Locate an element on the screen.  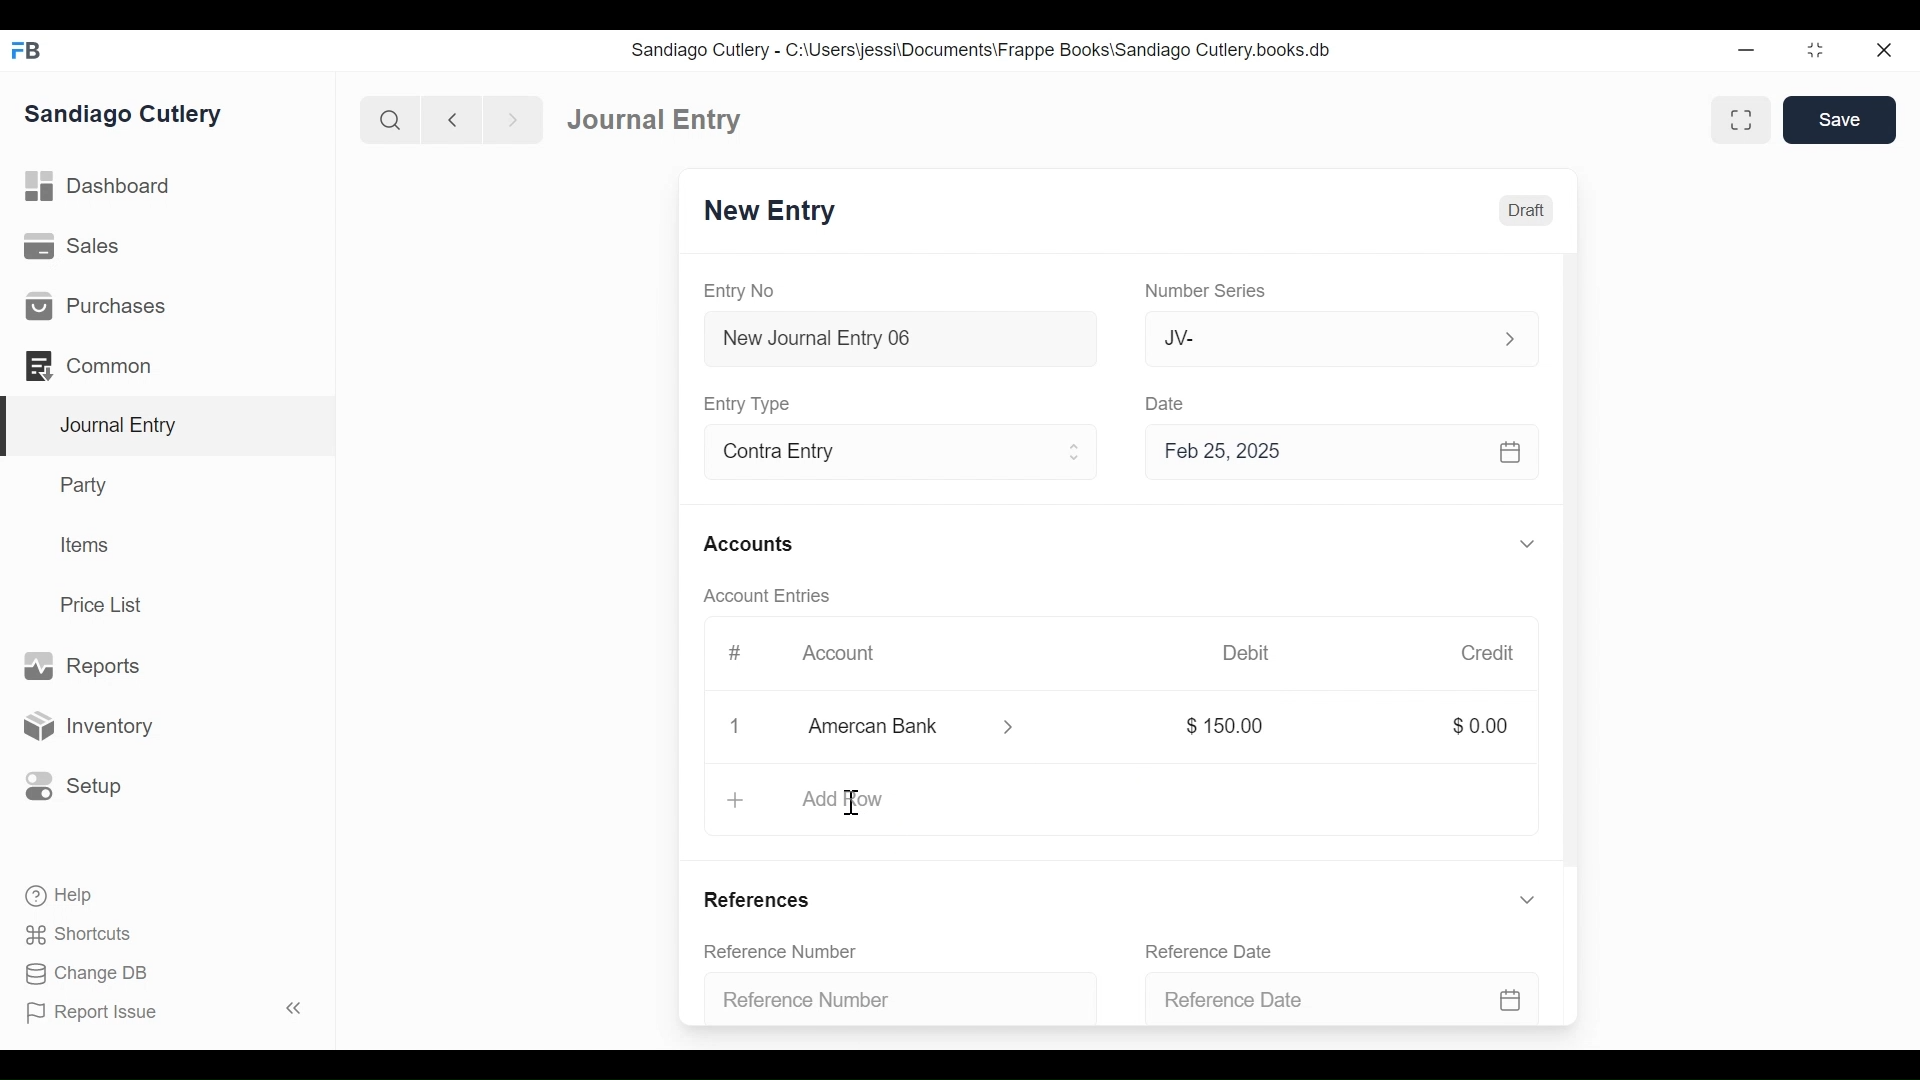
Draft is located at coordinates (1526, 211).